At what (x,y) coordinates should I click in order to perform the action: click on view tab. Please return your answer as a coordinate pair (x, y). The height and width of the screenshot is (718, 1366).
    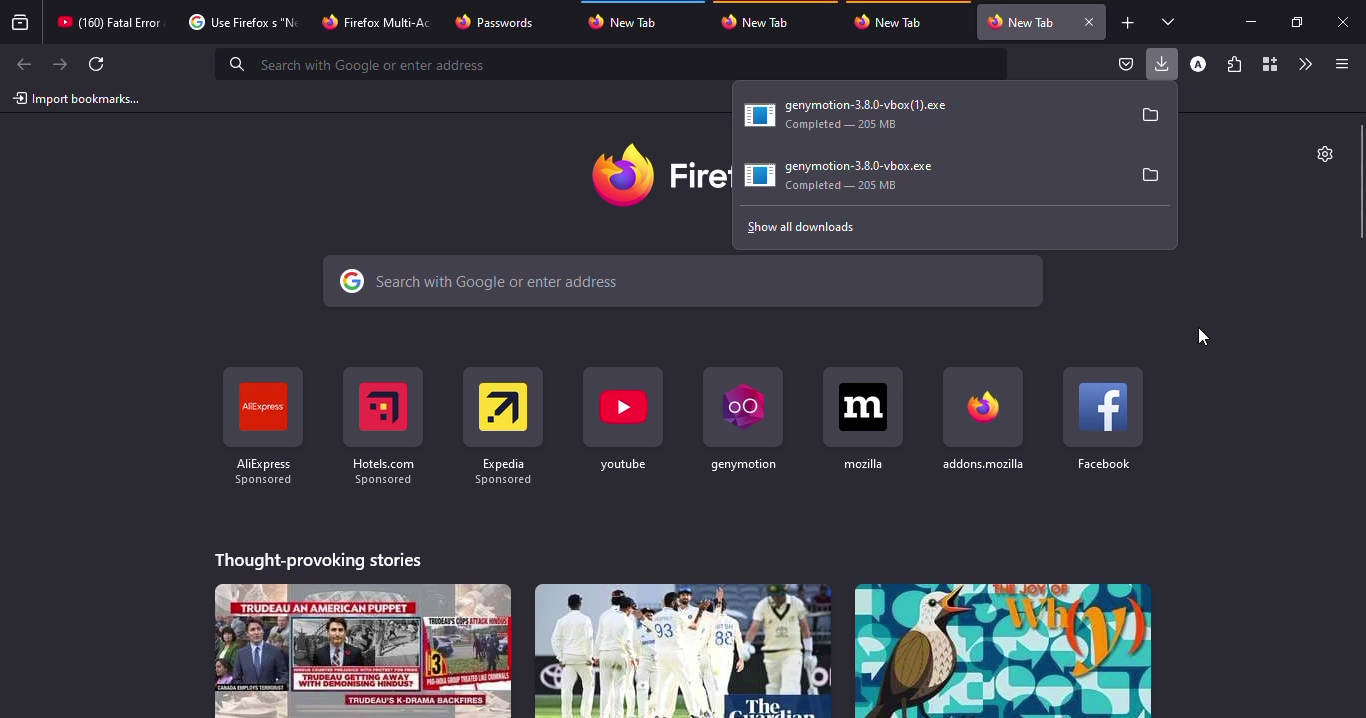
    Looking at the image, I should click on (1169, 21).